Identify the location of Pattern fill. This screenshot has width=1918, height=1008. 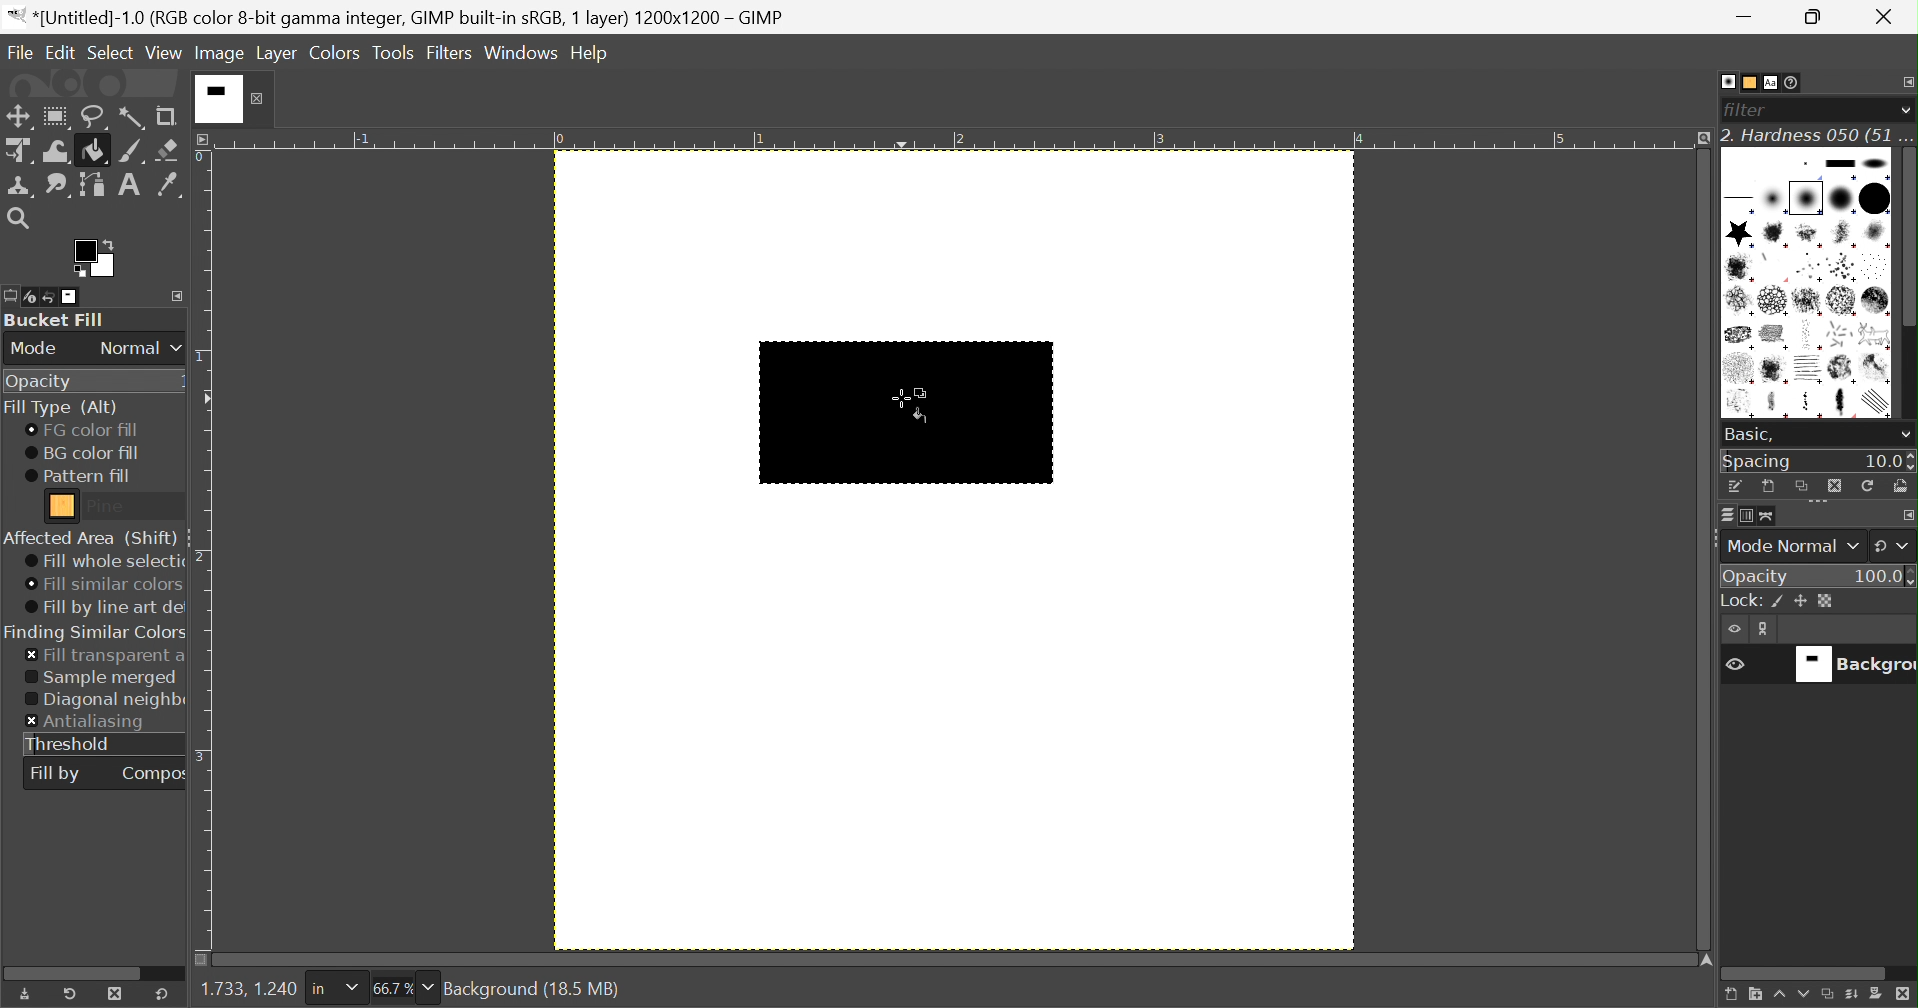
(78, 476).